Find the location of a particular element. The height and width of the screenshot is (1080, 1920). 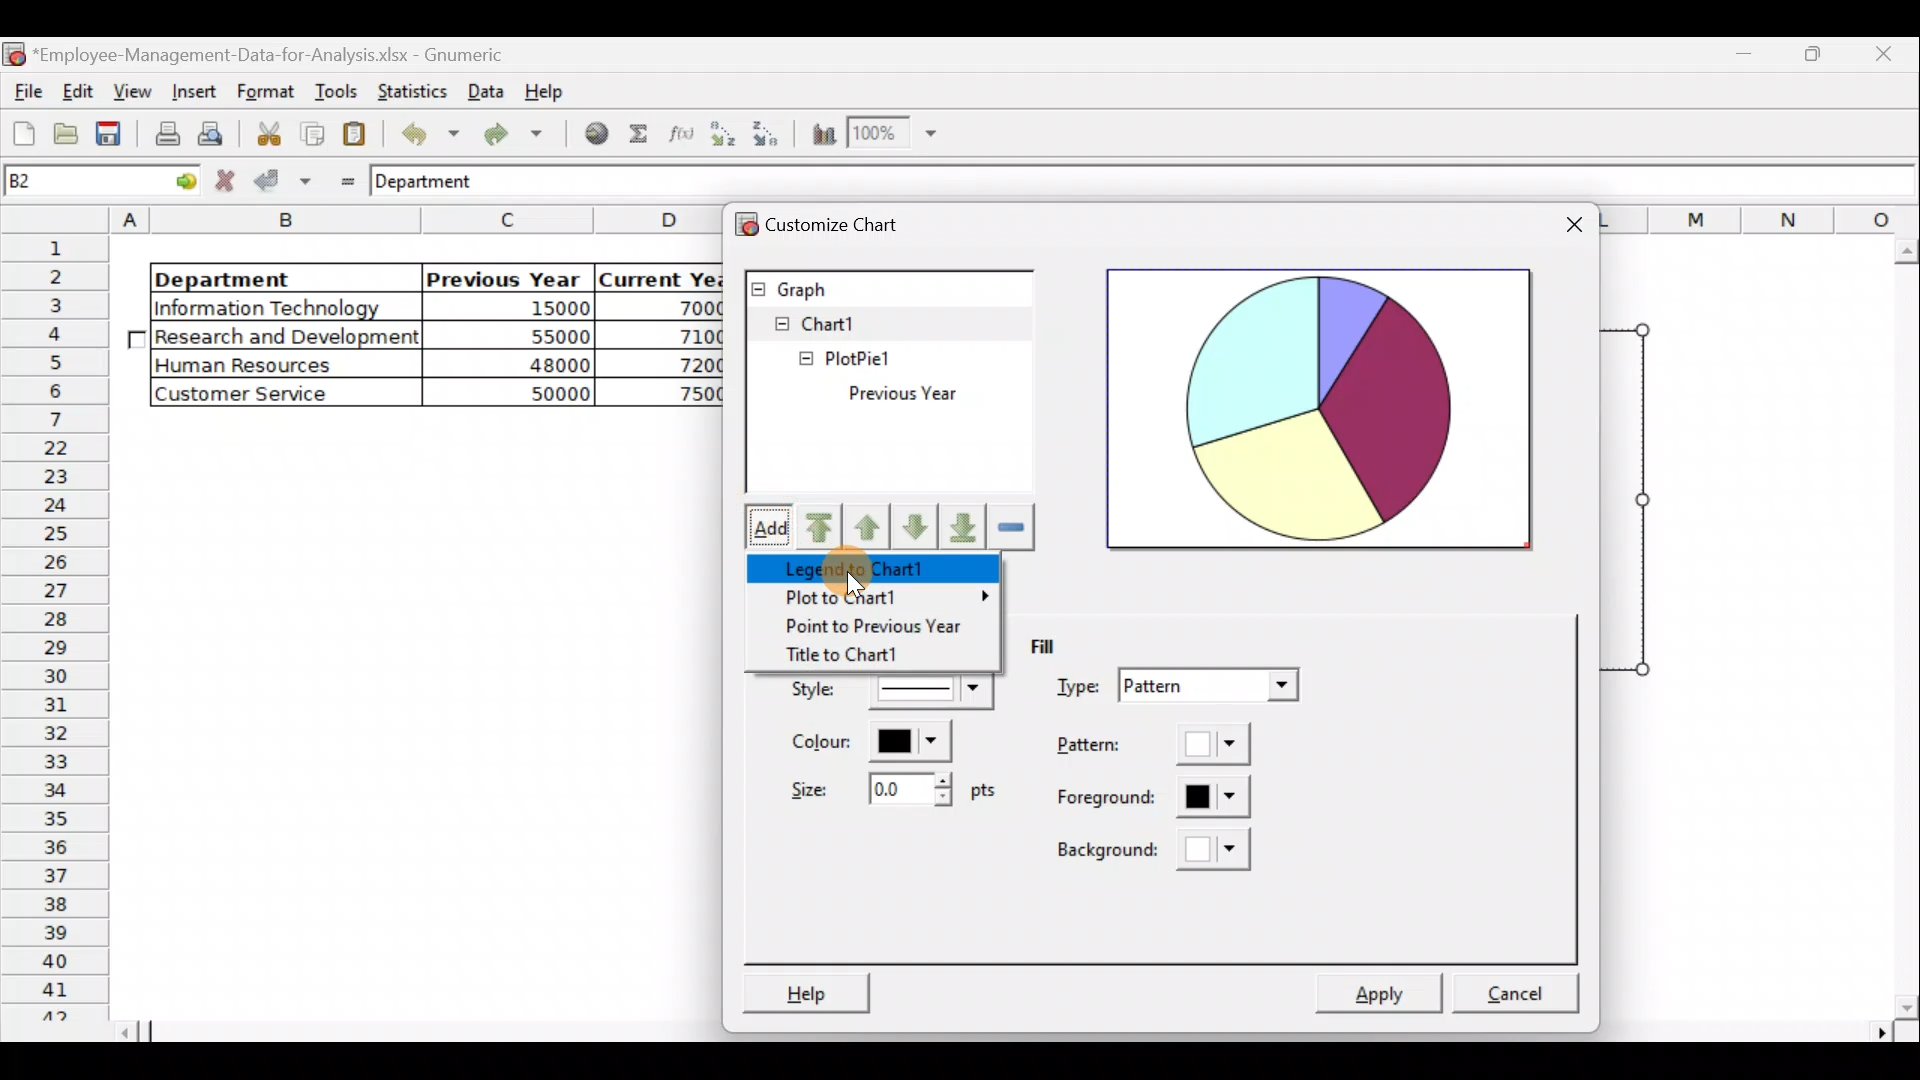

Cancel is located at coordinates (1525, 984).